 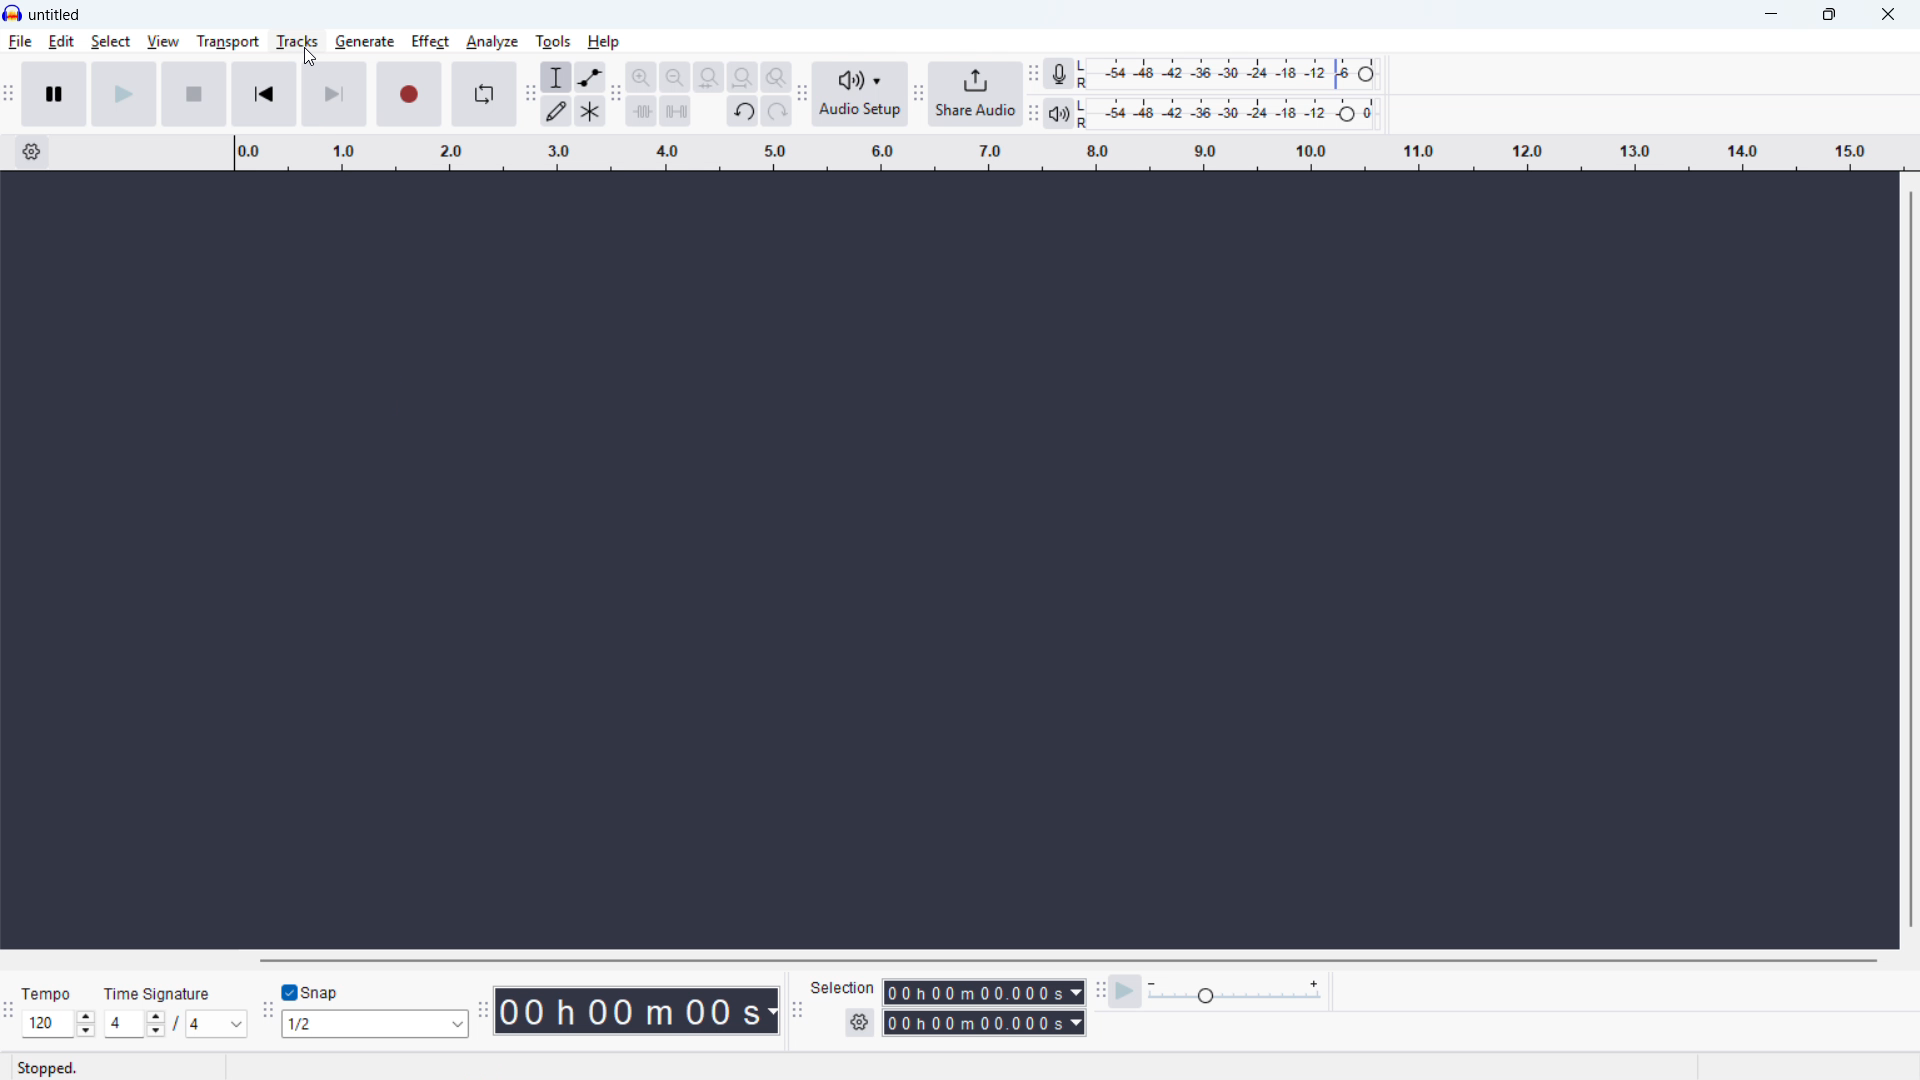 What do you see at coordinates (47, 1068) in the screenshot?
I see `stopped.` at bounding box center [47, 1068].